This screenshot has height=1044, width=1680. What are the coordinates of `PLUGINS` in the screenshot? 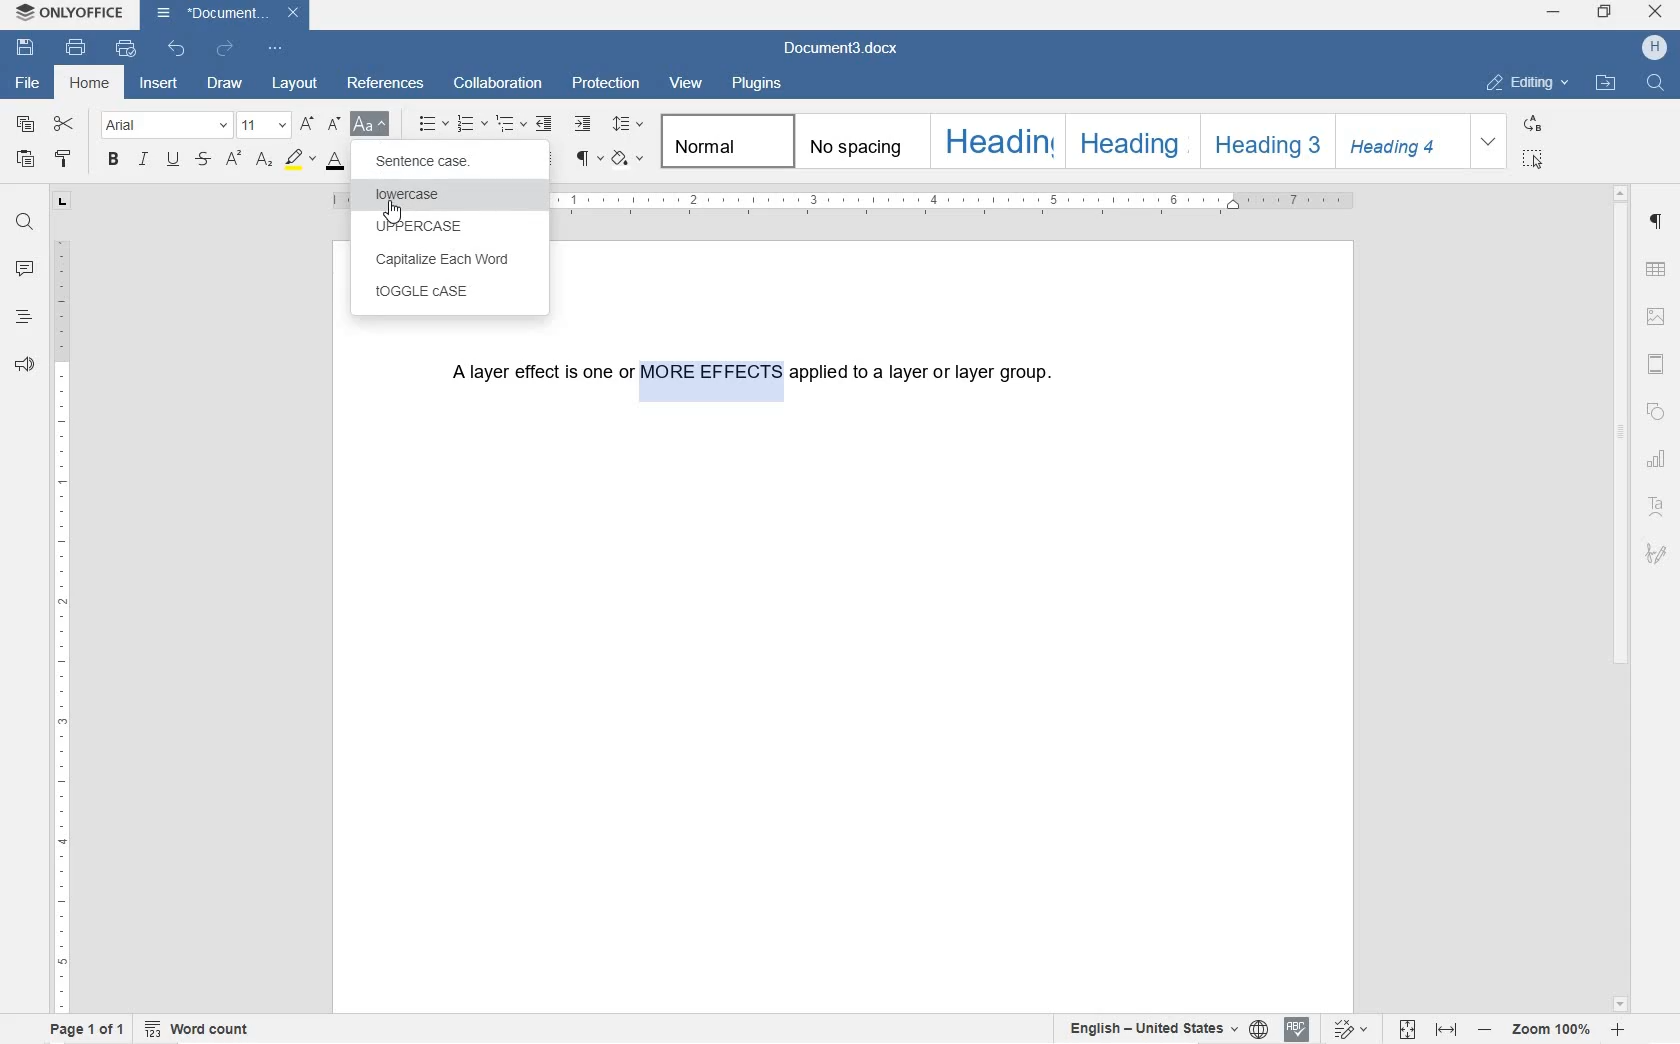 It's located at (757, 85).